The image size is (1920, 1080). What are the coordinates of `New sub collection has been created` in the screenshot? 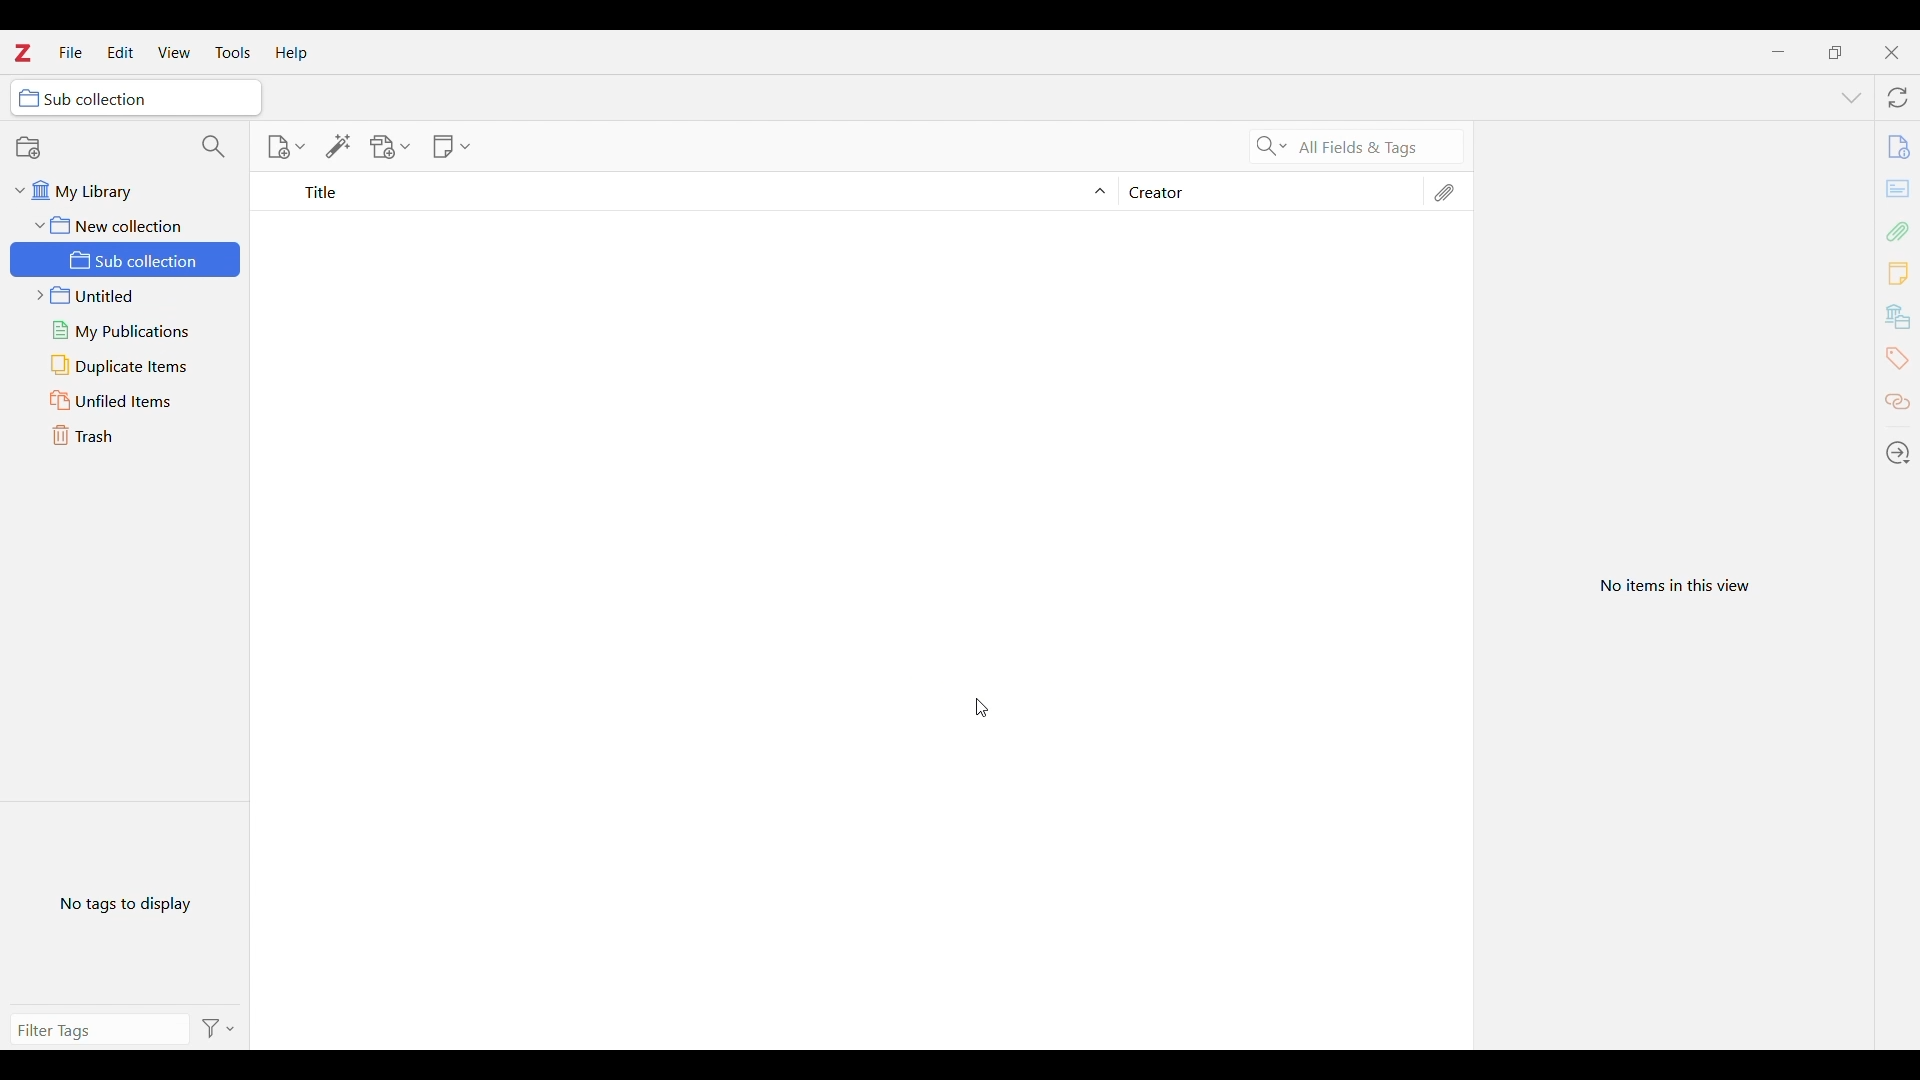 It's located at (127, 260).